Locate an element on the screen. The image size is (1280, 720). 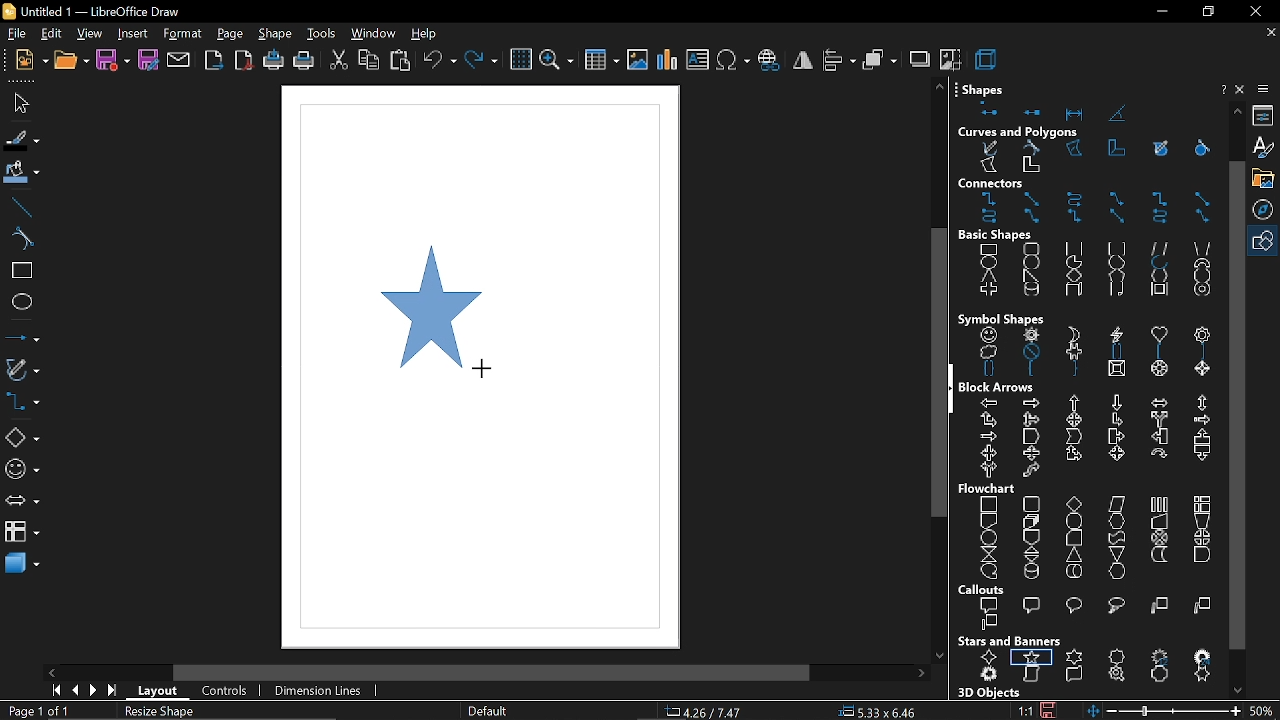
format is located at coordinates (183, 35).